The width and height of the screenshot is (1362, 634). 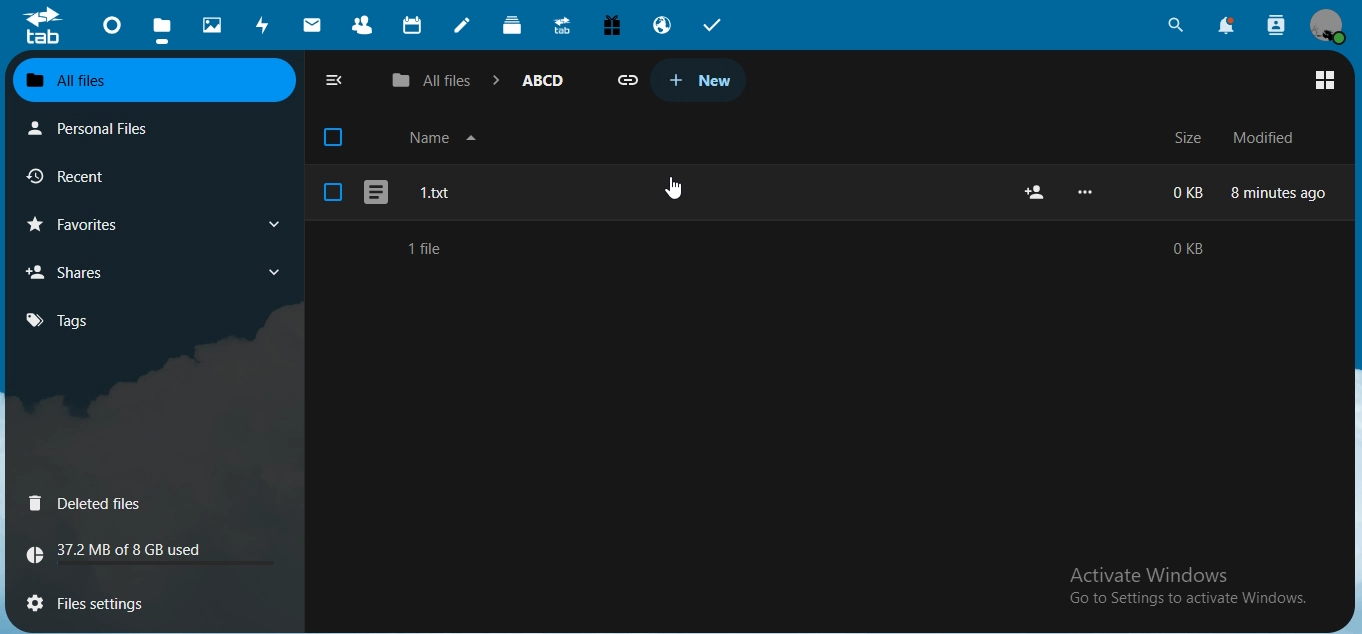 I want to click on dashboard, so click(x=112, y=29).